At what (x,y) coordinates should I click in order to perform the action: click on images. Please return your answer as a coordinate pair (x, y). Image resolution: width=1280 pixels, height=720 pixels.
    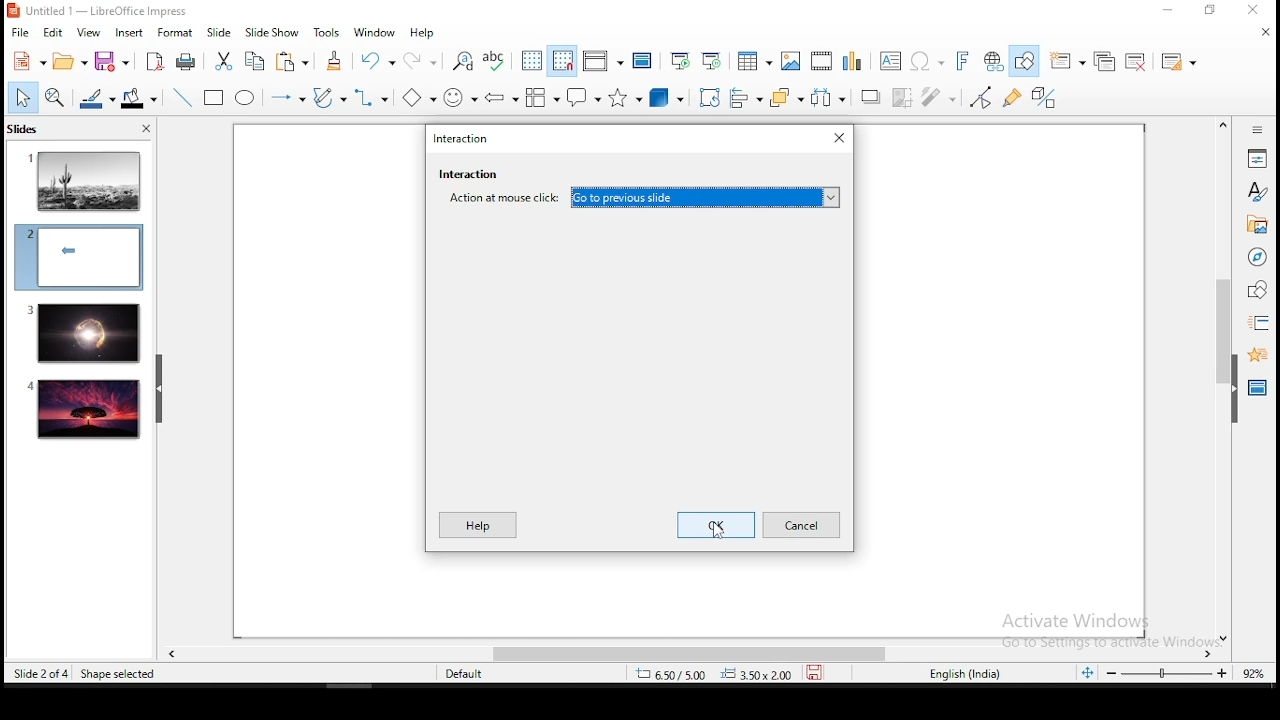
    Looking at the image, I should click on (789, 61).